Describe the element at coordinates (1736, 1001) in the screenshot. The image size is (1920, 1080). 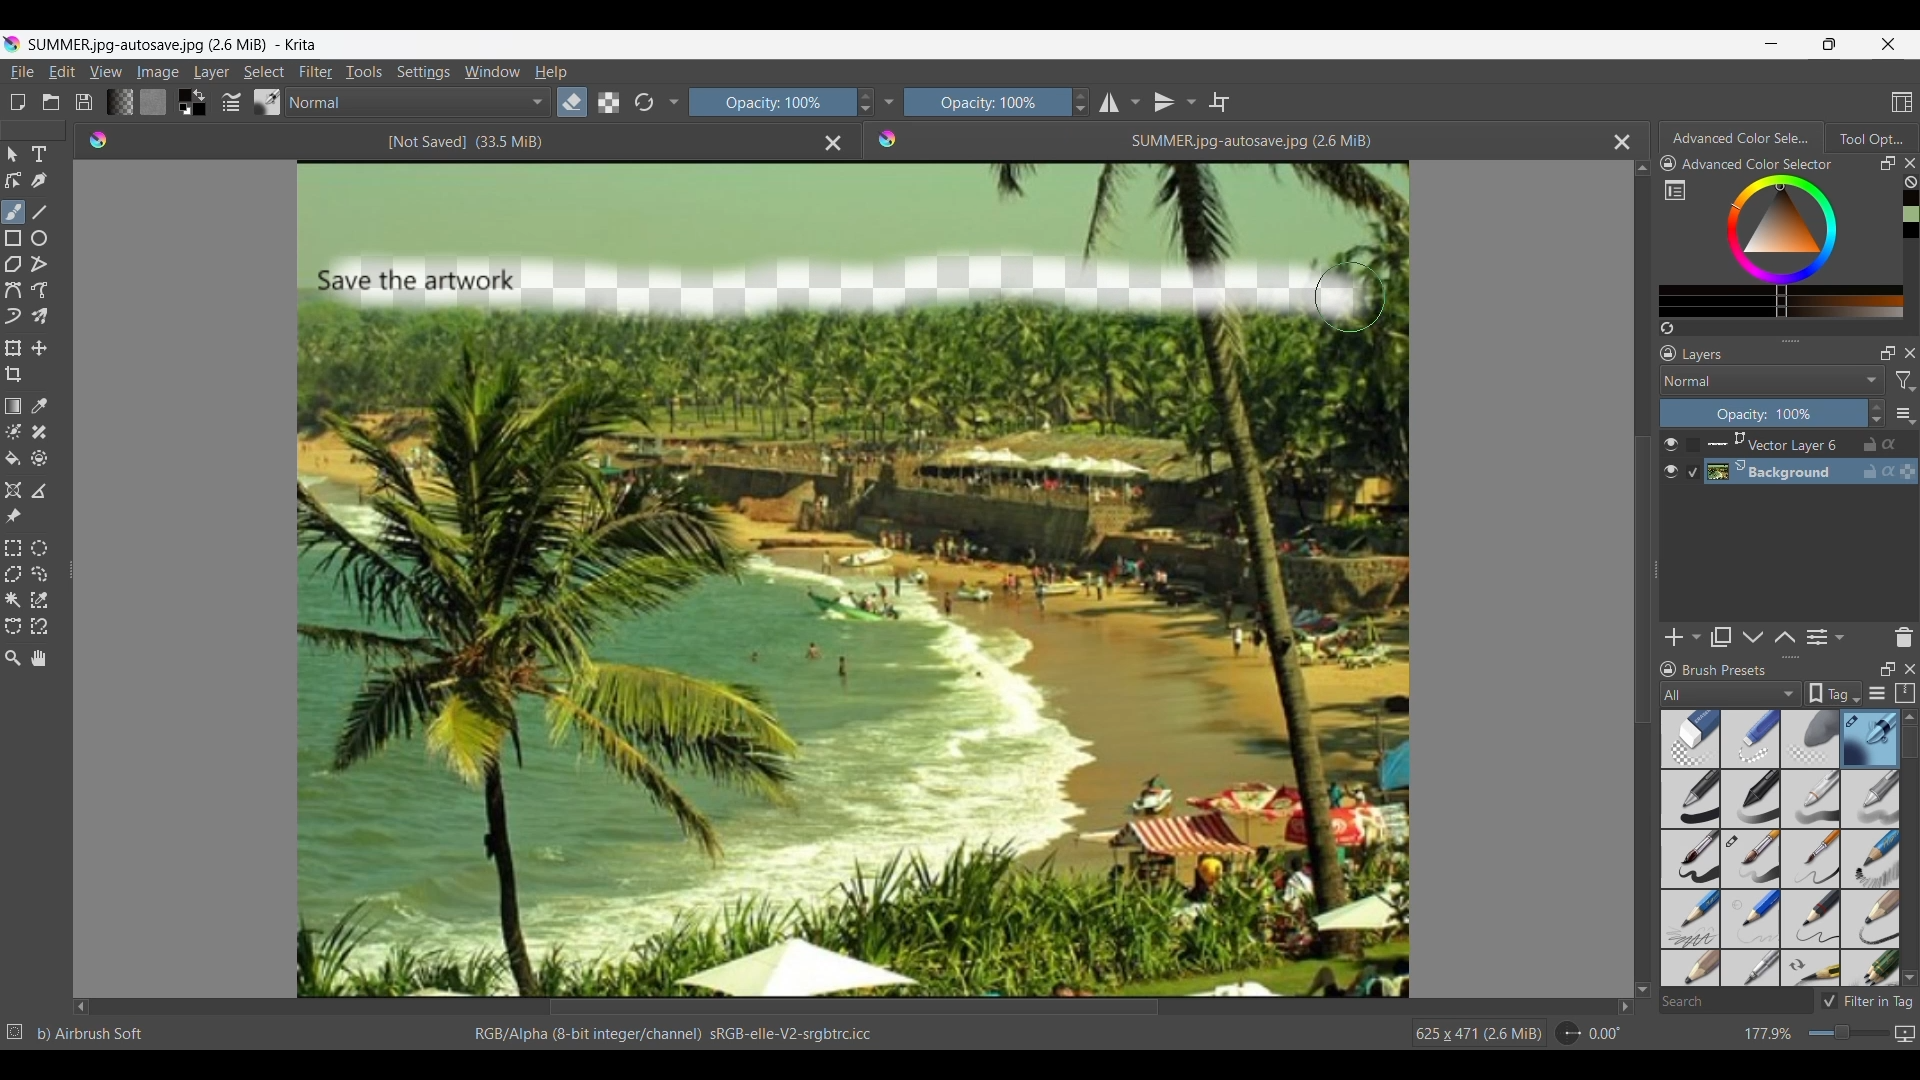
I see `Search box` at that location.